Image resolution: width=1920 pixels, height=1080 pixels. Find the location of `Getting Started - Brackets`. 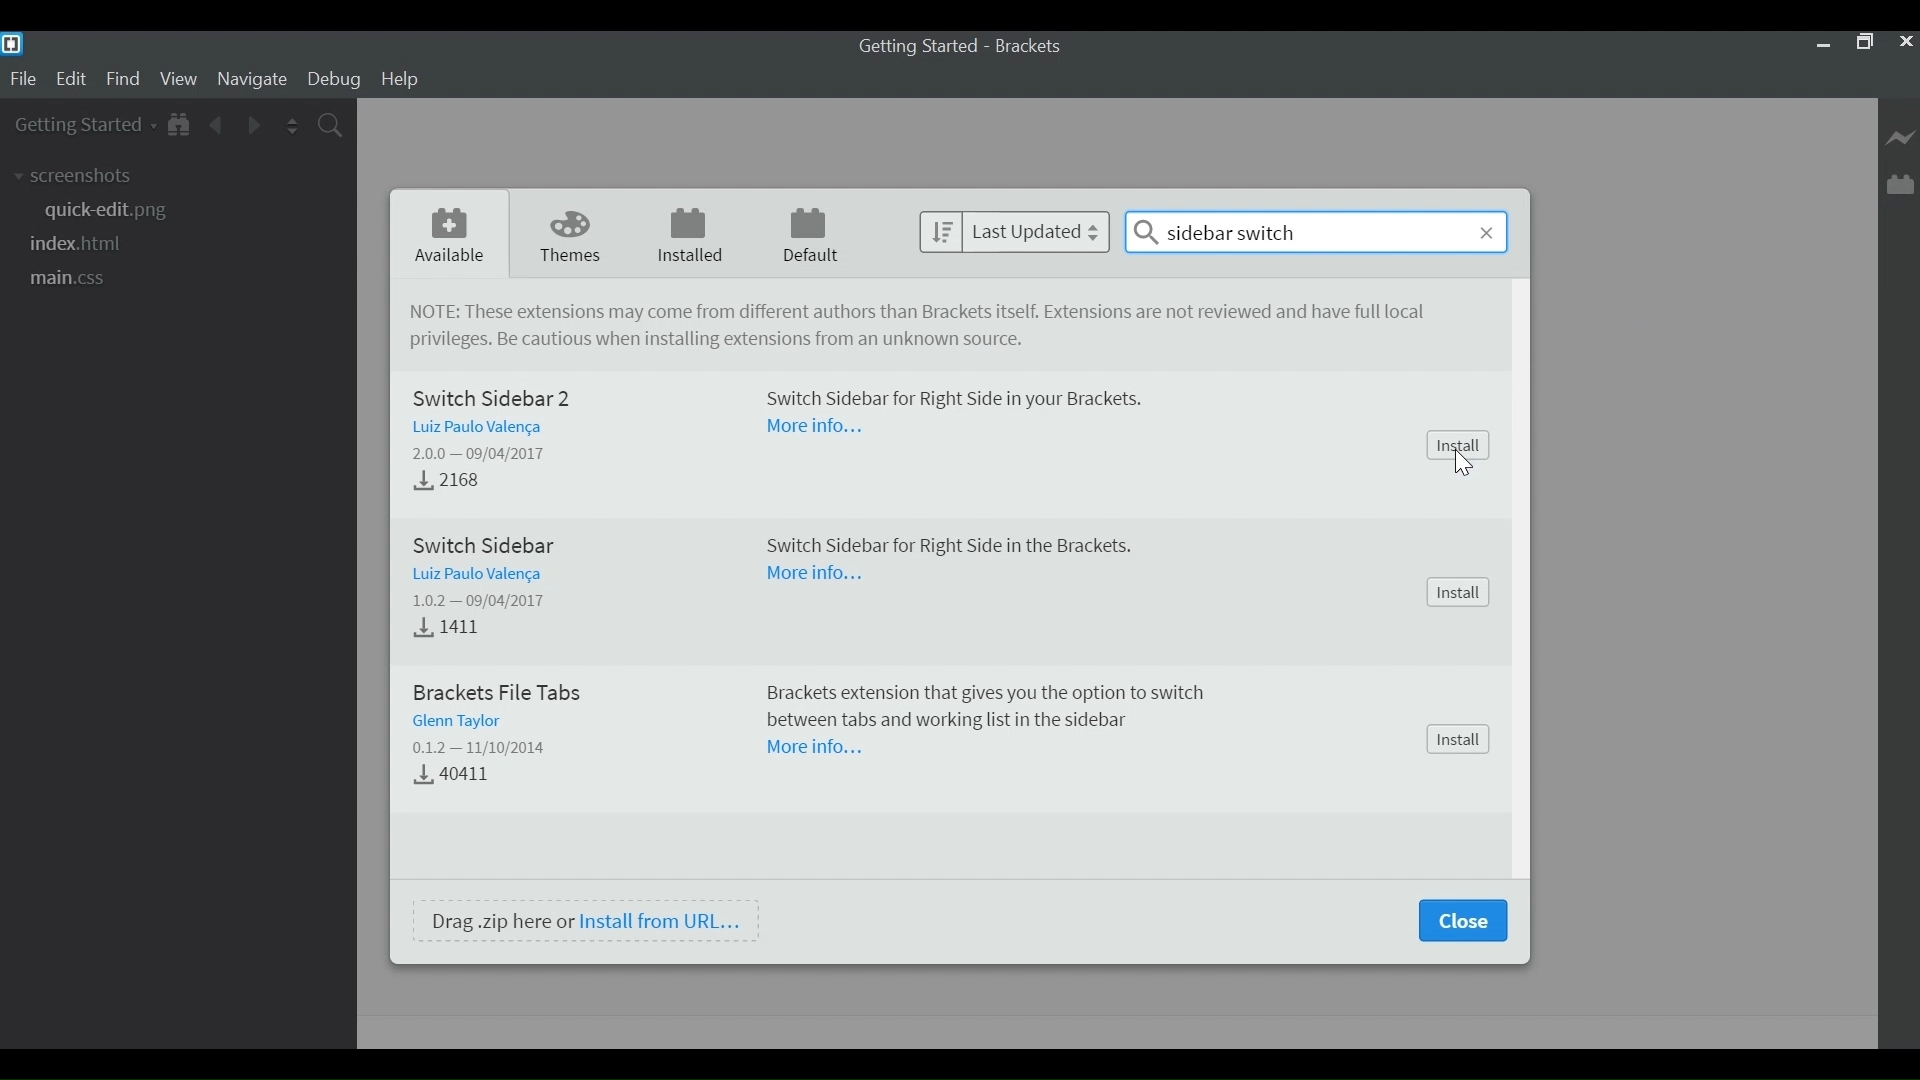

Getting Started - Brackets is located at coordinates (919, 47).